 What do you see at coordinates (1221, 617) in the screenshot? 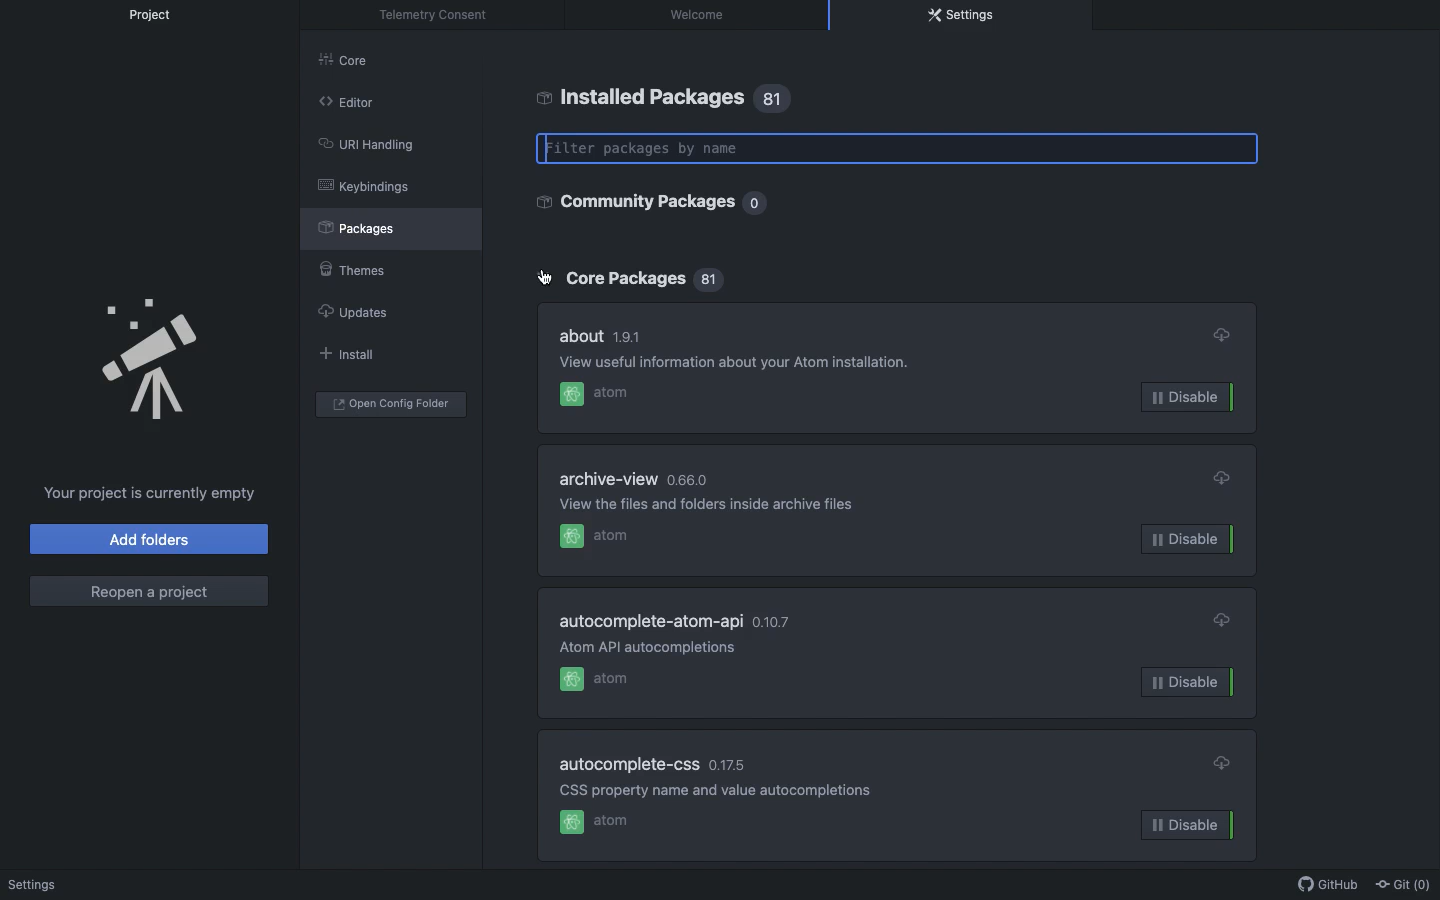
I see `Cloud` at bounding box center [1221, 617].